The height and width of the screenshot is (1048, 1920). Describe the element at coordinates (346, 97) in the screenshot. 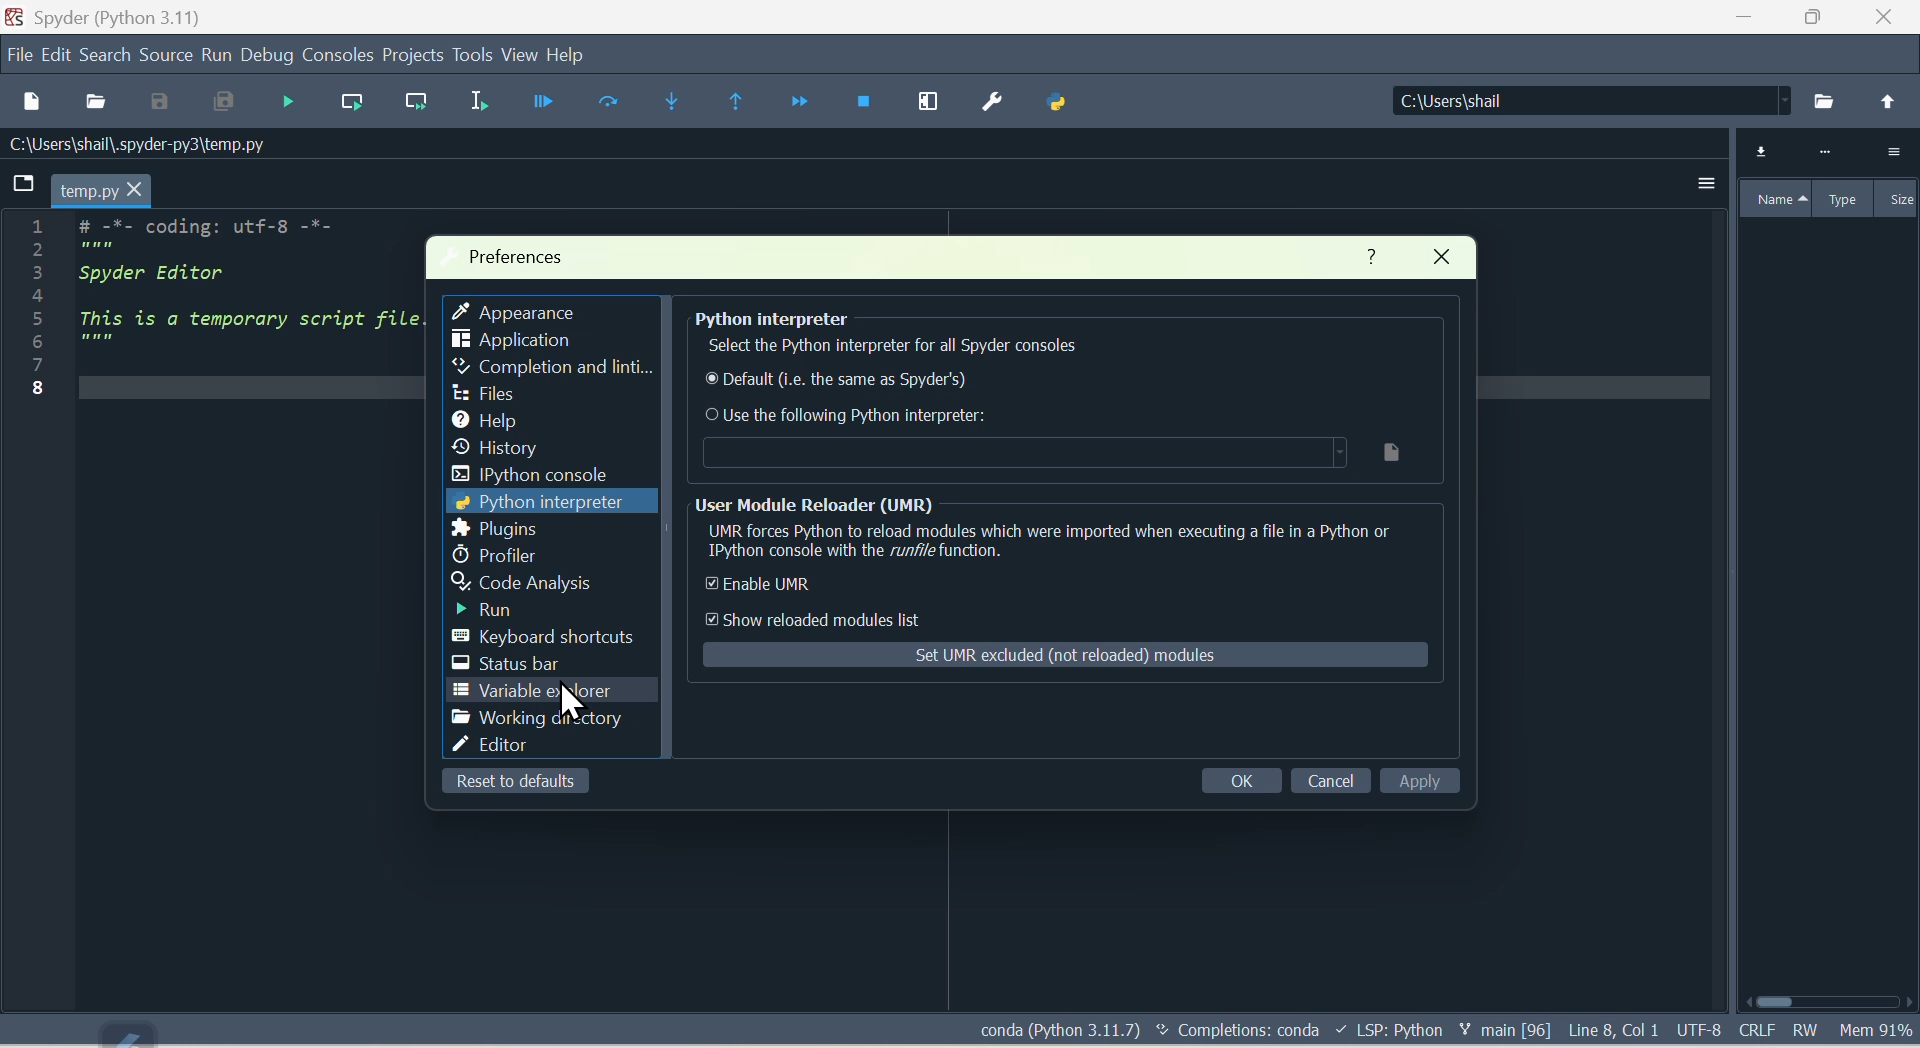

I see `Run current line` at that location.